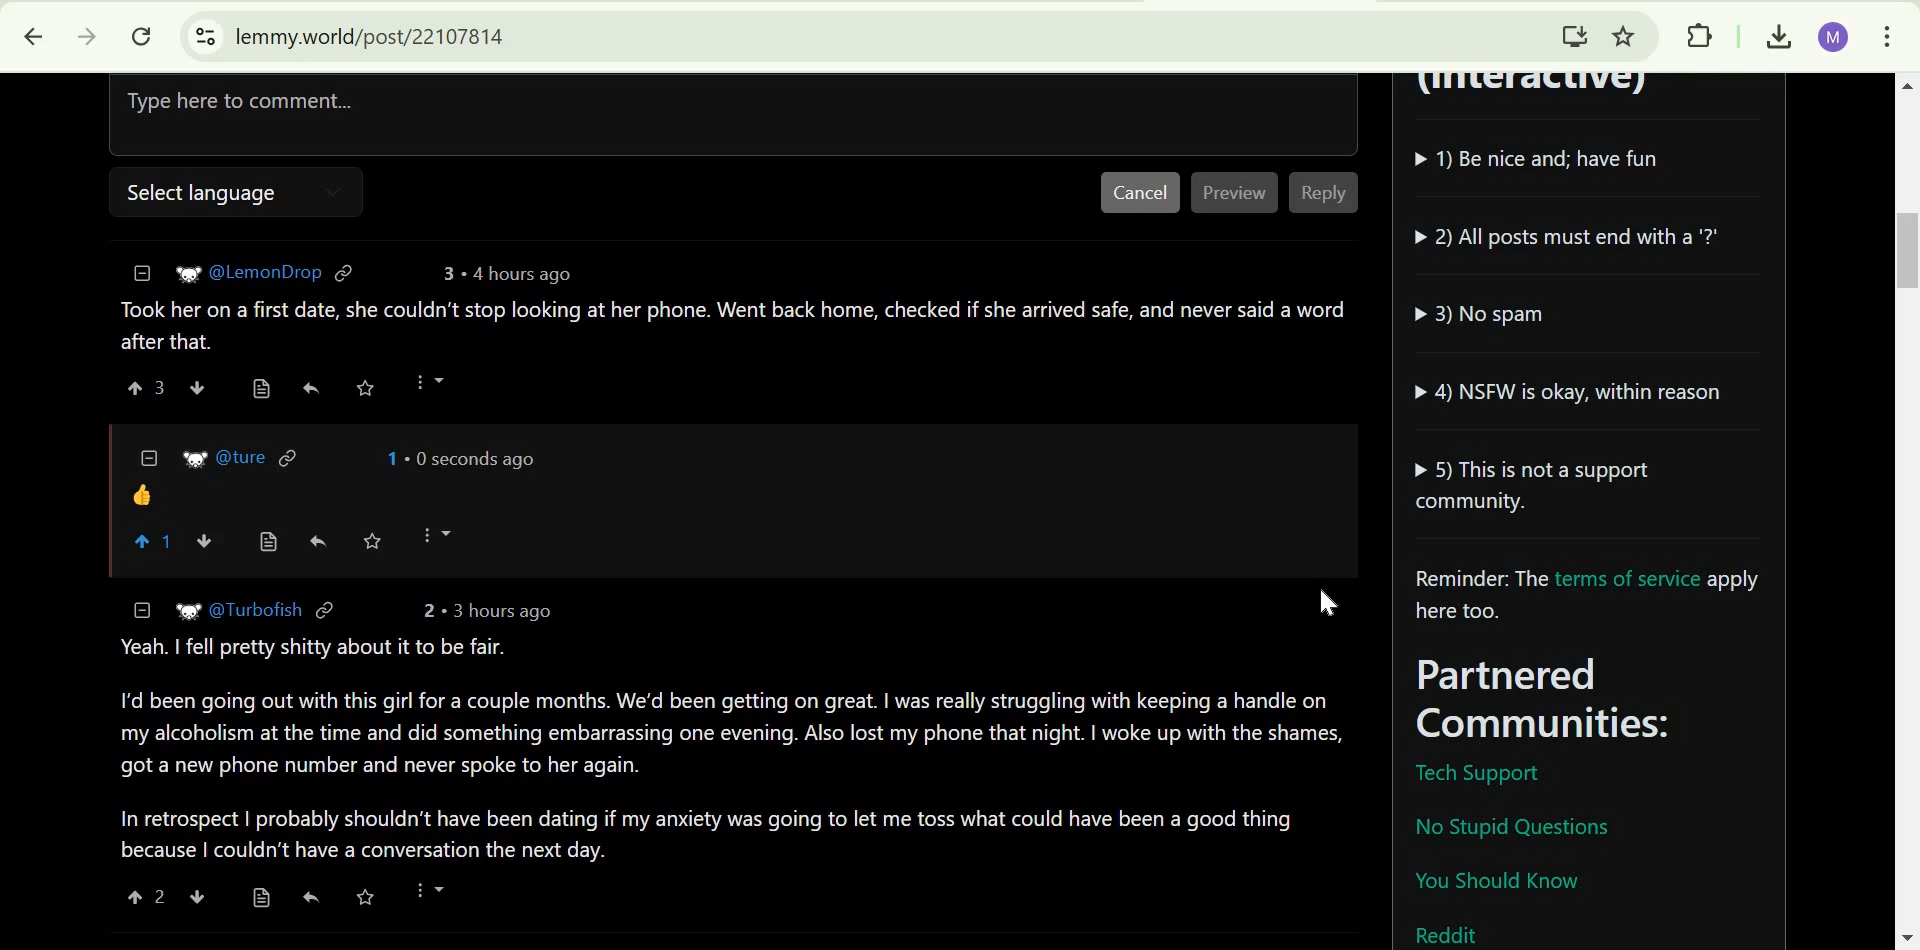 Image resolution: width=1920 pixels, height=950 pixels. What do you see at coordinates (1497, 884) in the screenshot?
I see `You should know` at bounding box center [1497, 884].